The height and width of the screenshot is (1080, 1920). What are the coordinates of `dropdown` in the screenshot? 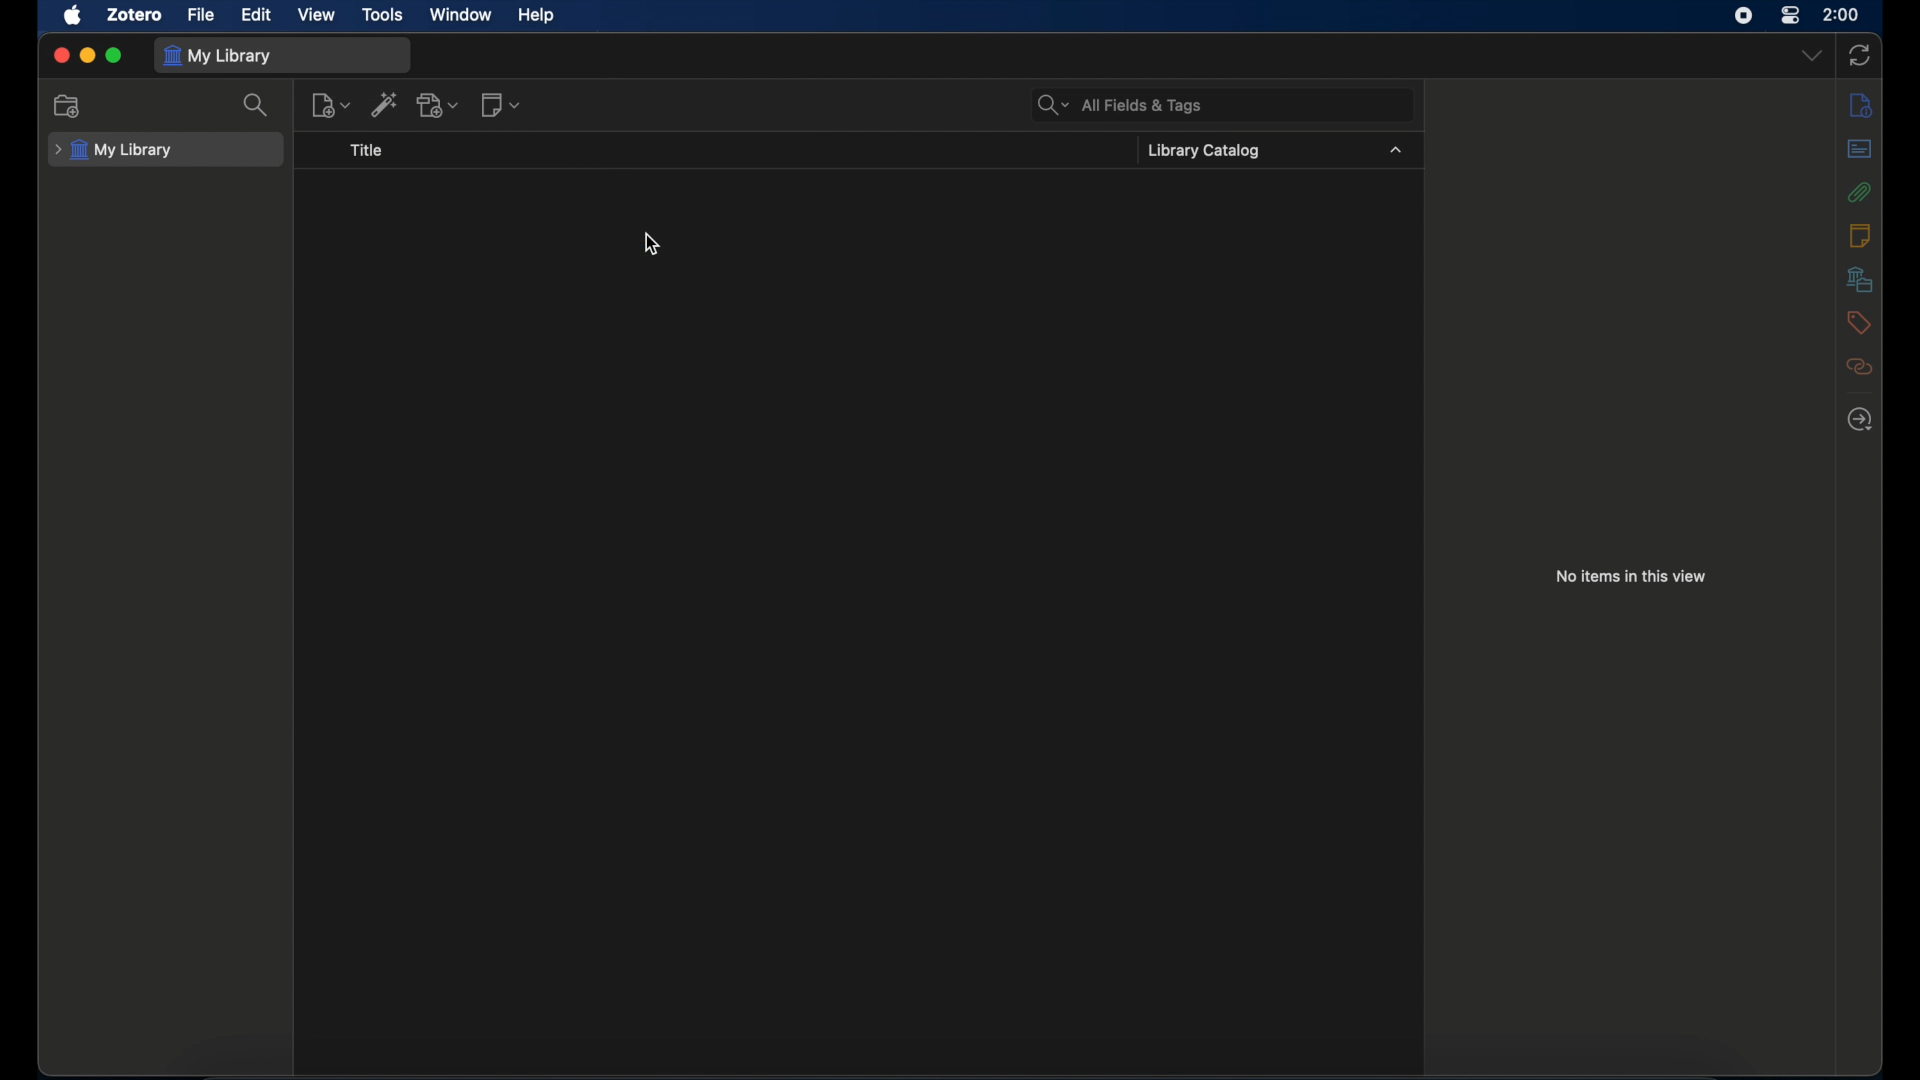 It's located at (1396, 151).